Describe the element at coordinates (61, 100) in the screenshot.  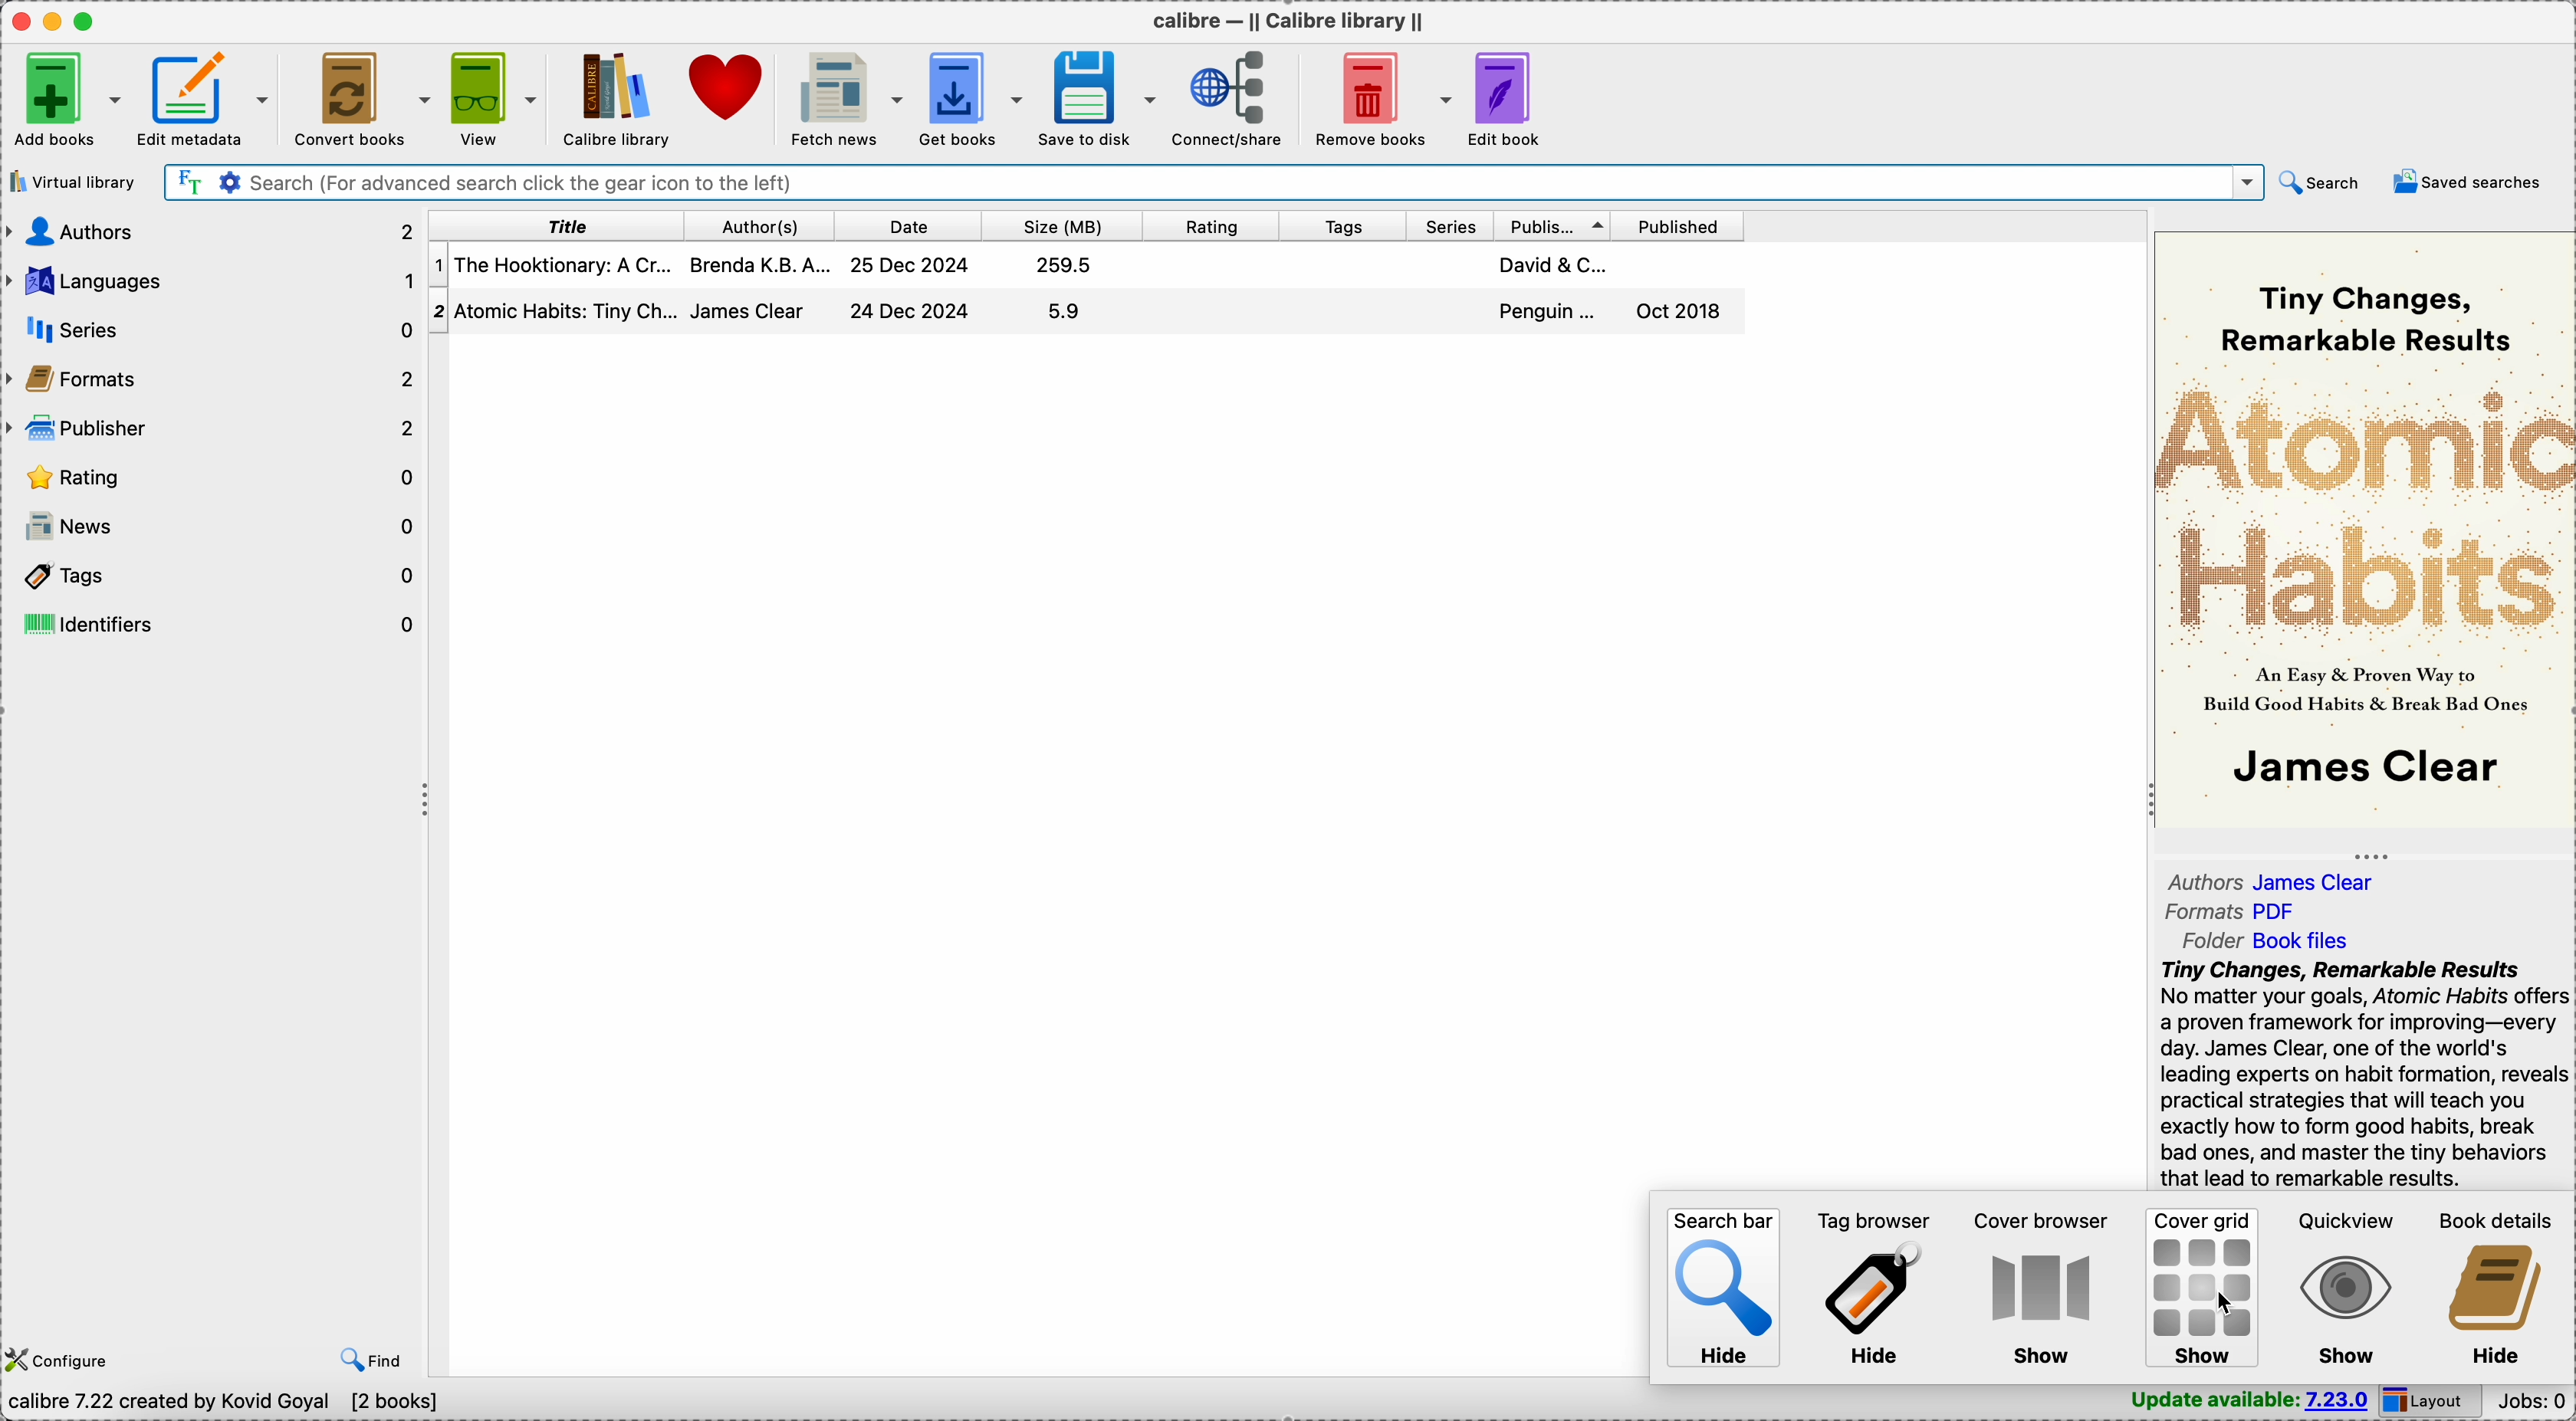
I see `add books` at that location.